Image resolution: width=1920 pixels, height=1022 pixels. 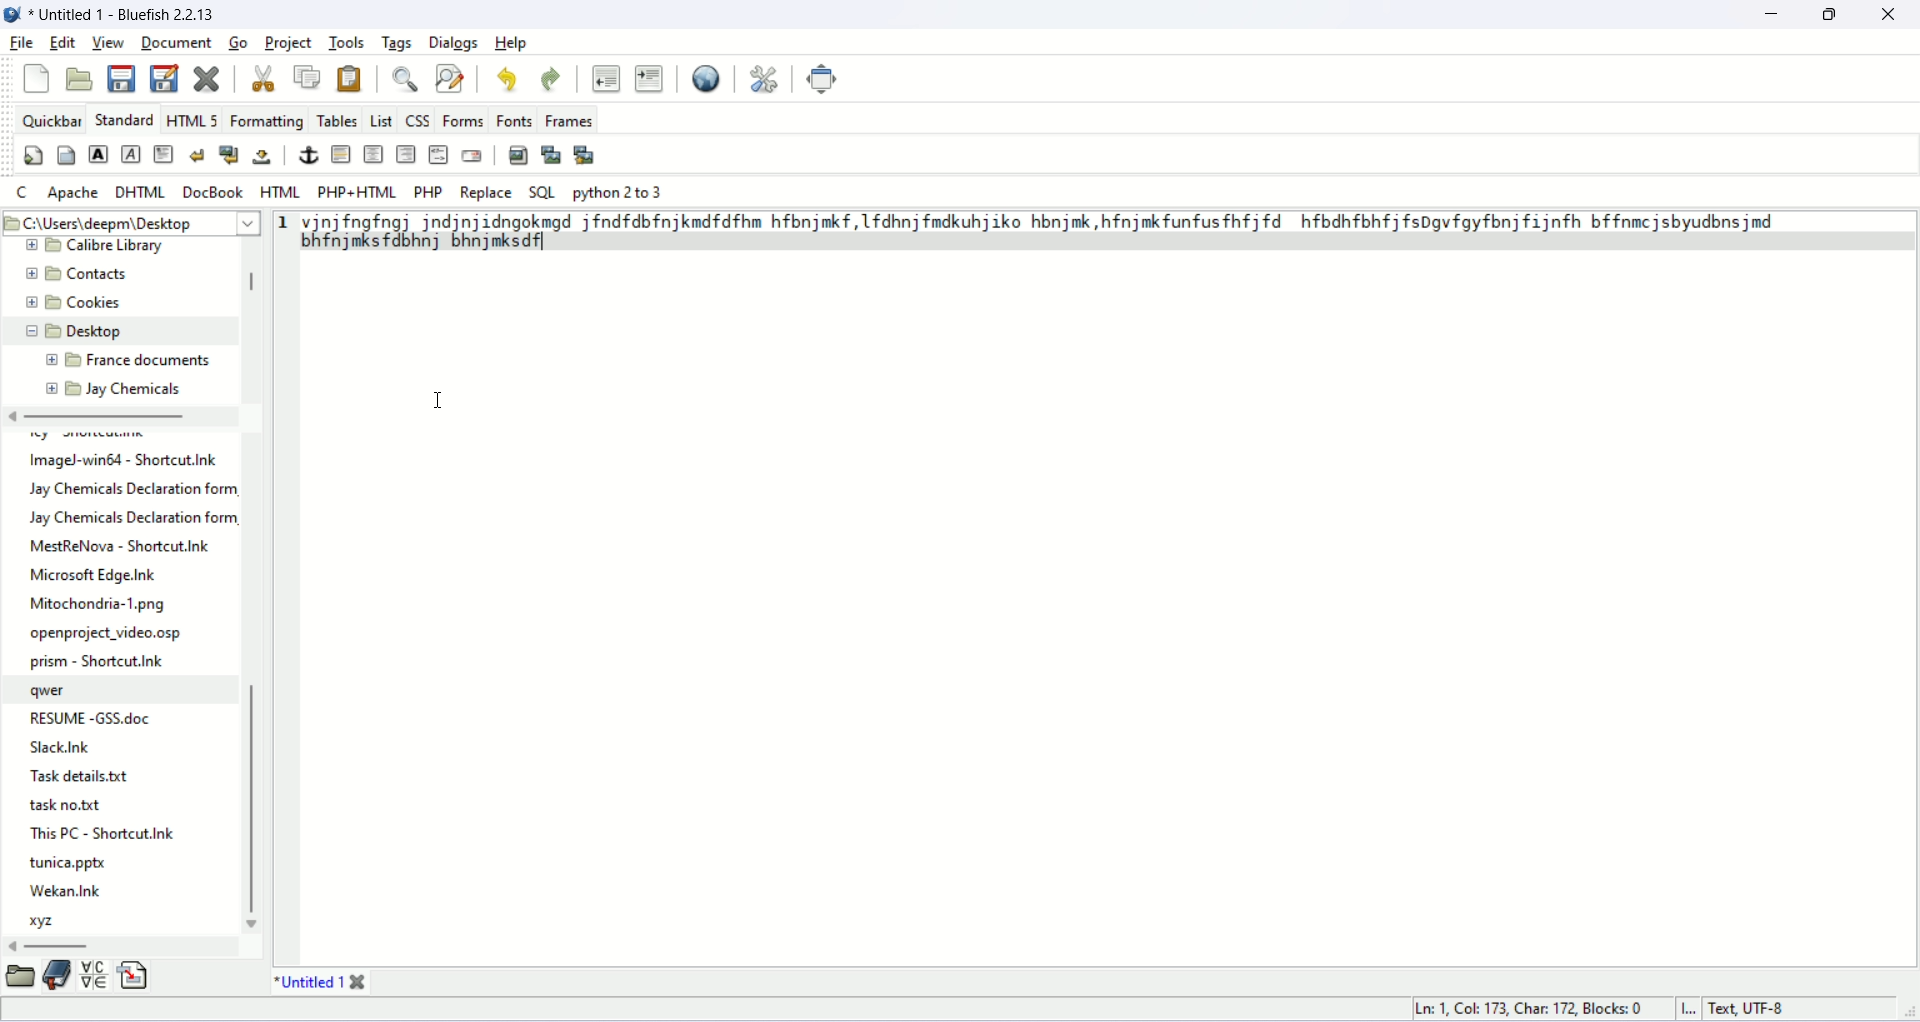 I want to click on tables, so click(x=336, y=119).